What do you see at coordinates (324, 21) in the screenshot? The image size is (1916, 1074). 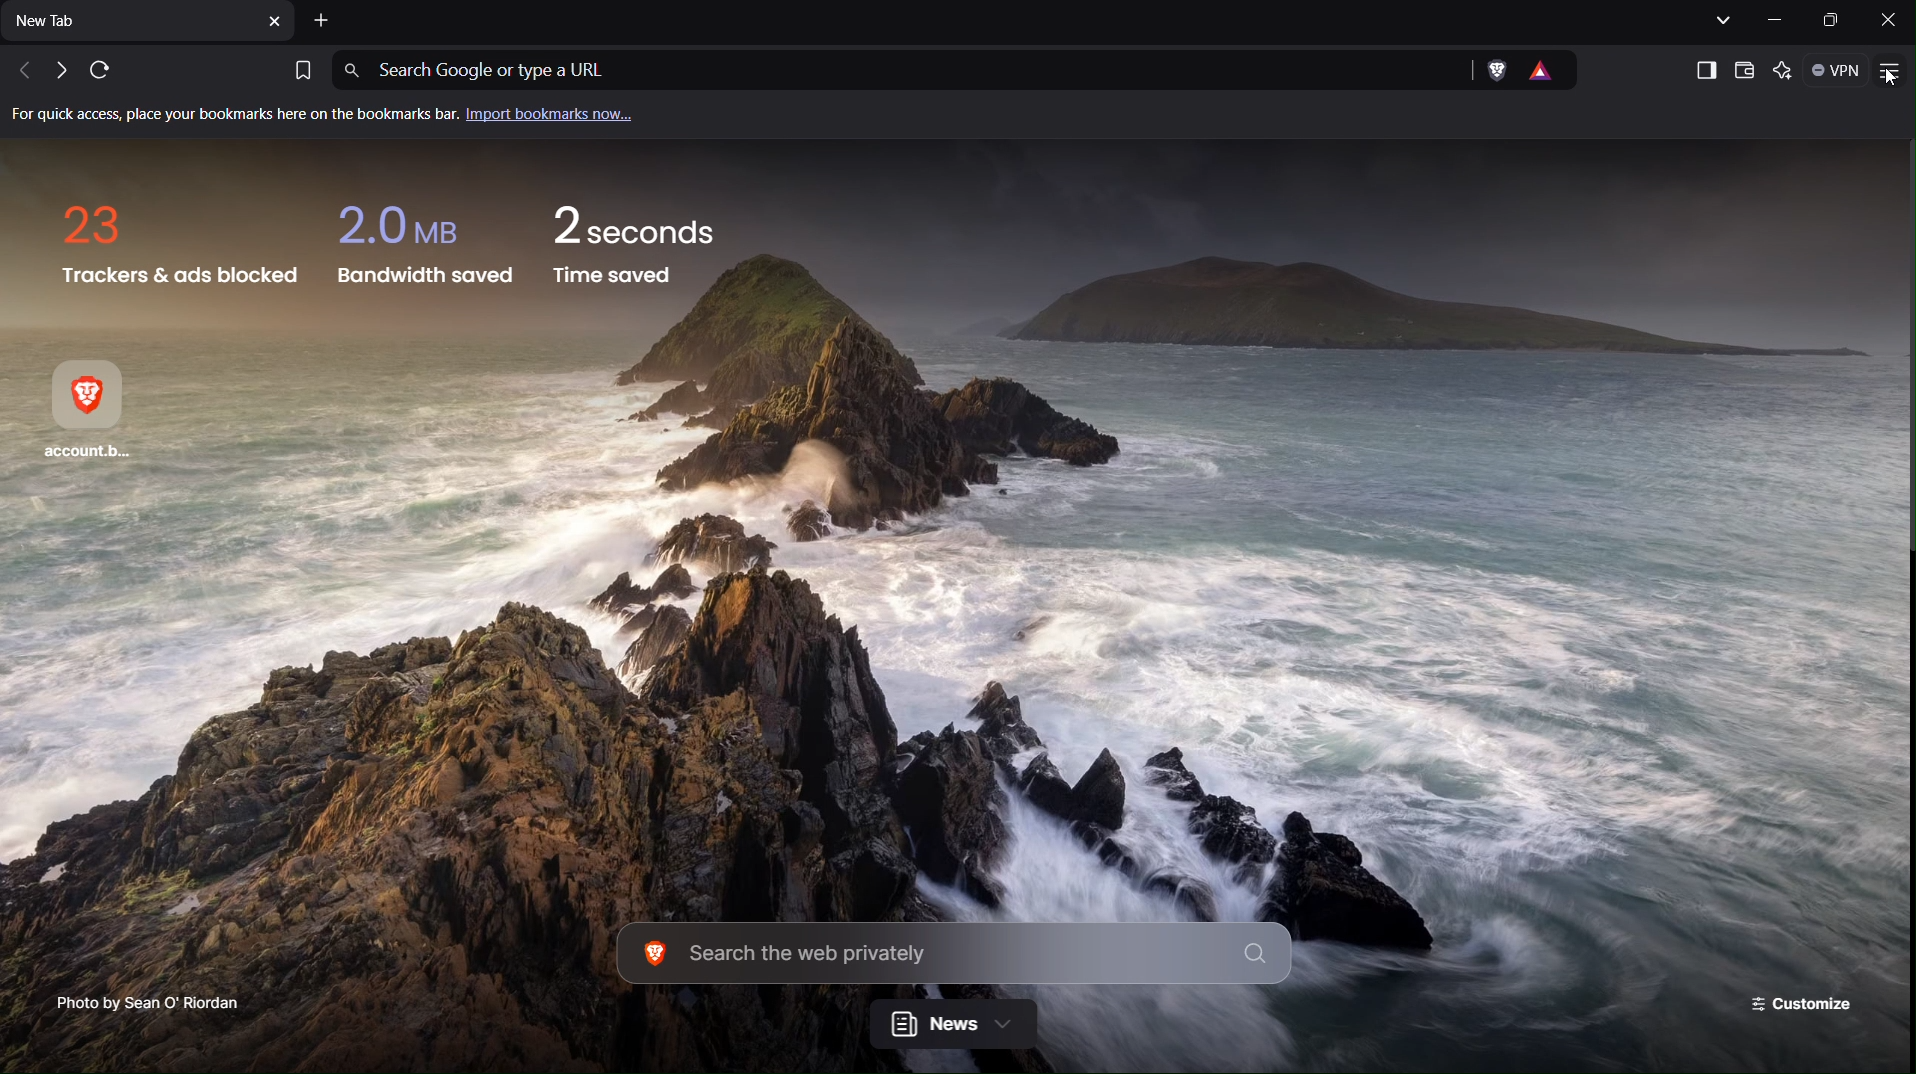 I see `Add New Tab` at bounding box center [324, 21].